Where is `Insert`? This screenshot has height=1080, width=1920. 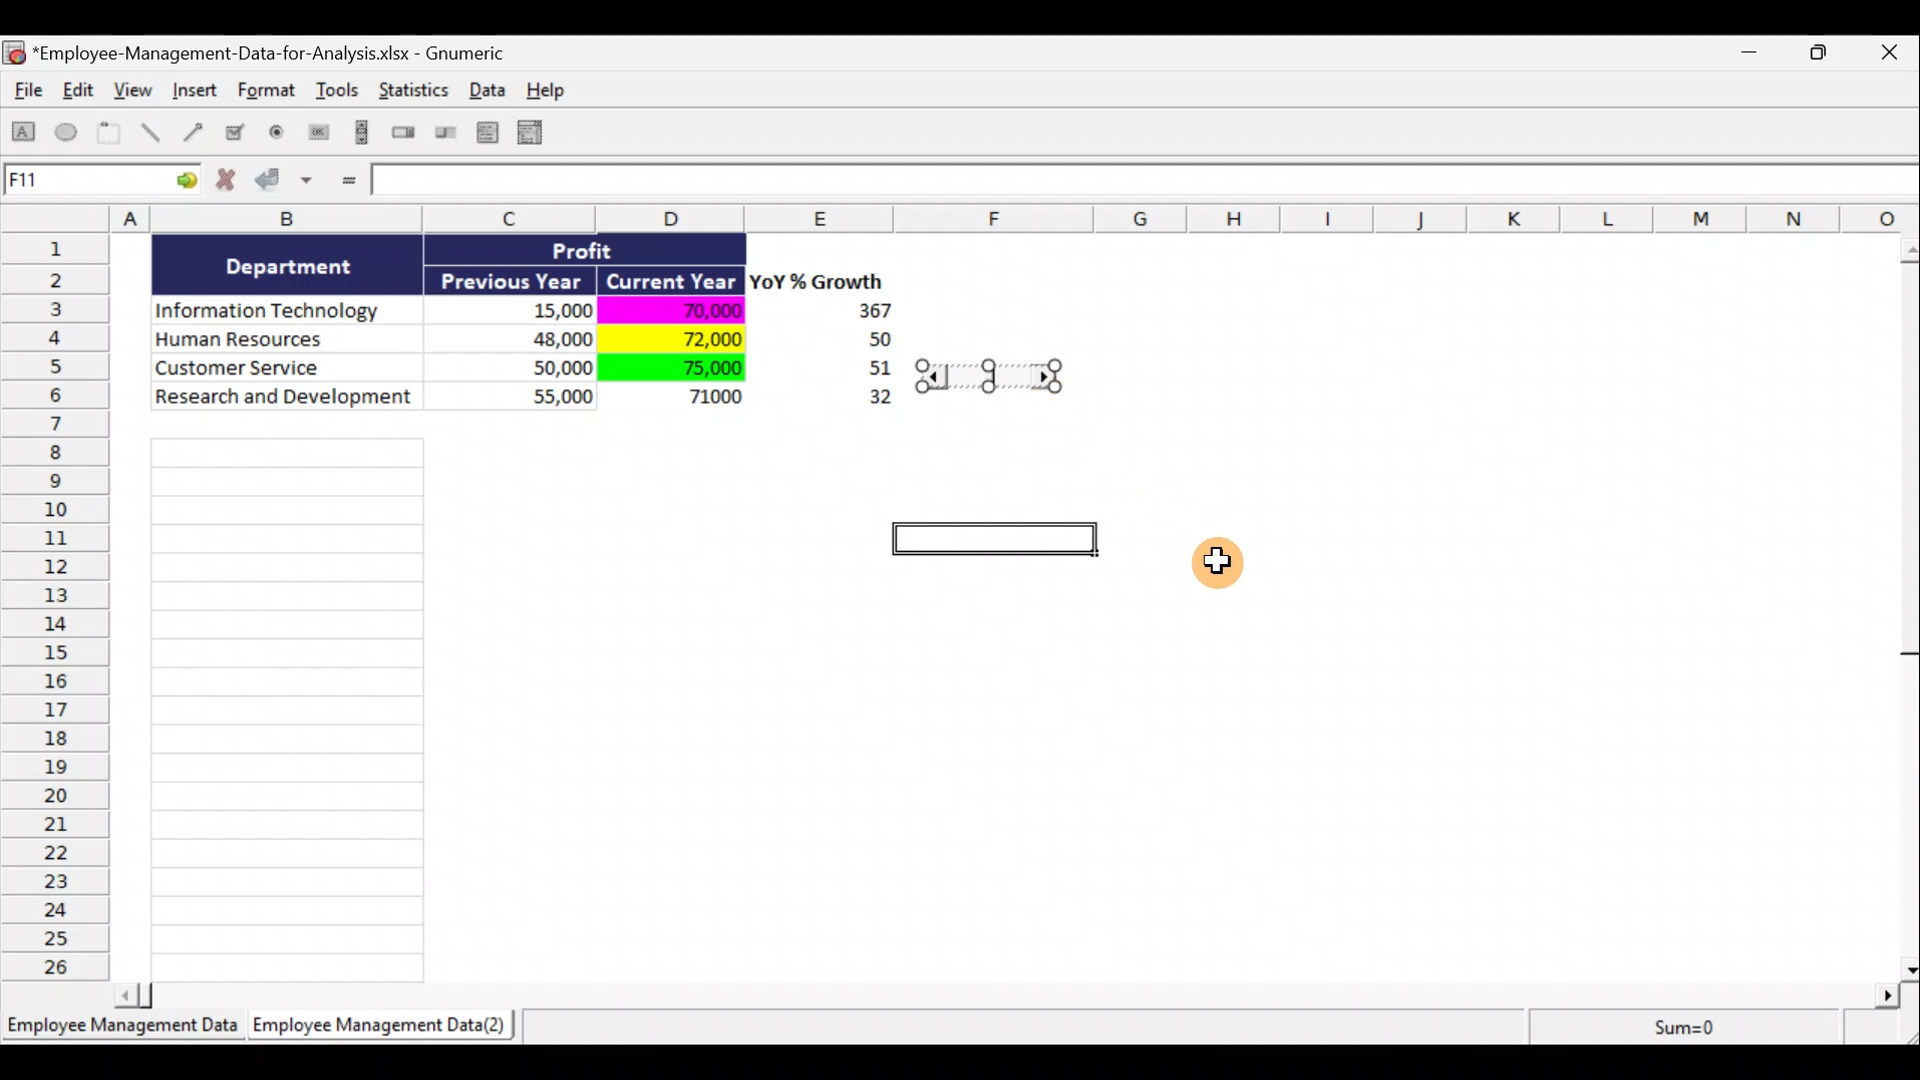 Insert is located at coordinates (194, 93).